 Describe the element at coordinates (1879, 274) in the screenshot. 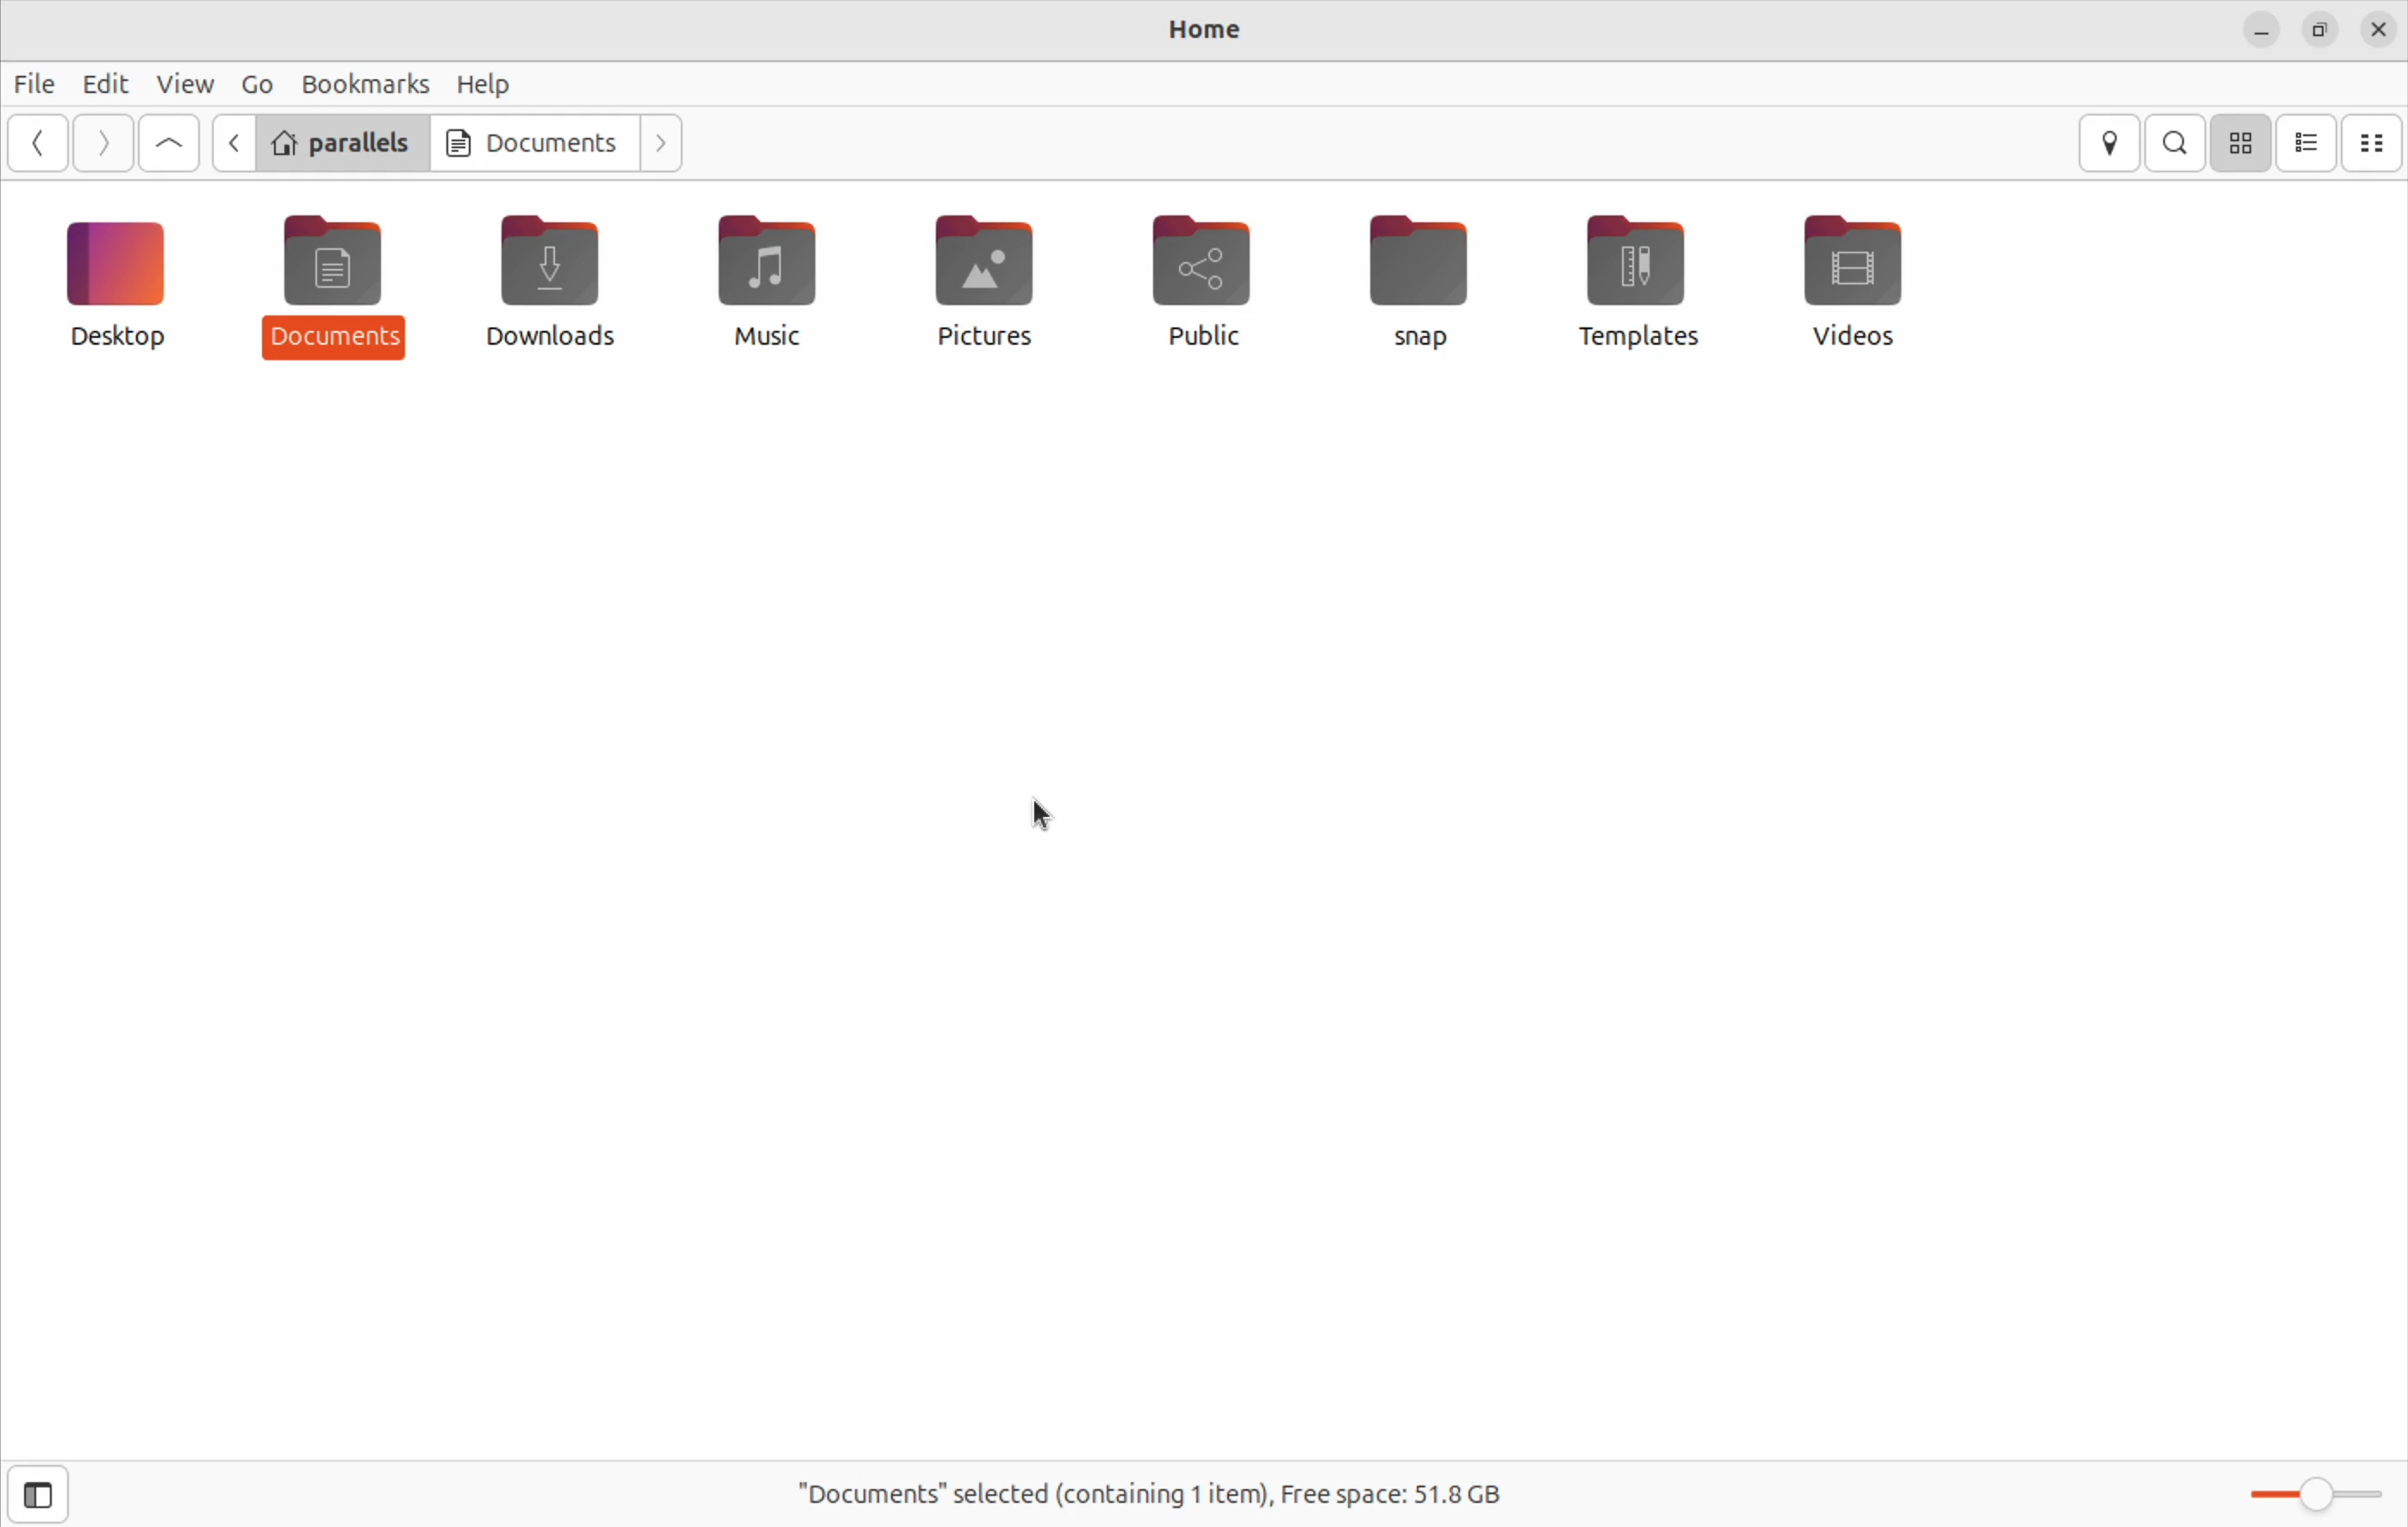

I see `videos` at that location.